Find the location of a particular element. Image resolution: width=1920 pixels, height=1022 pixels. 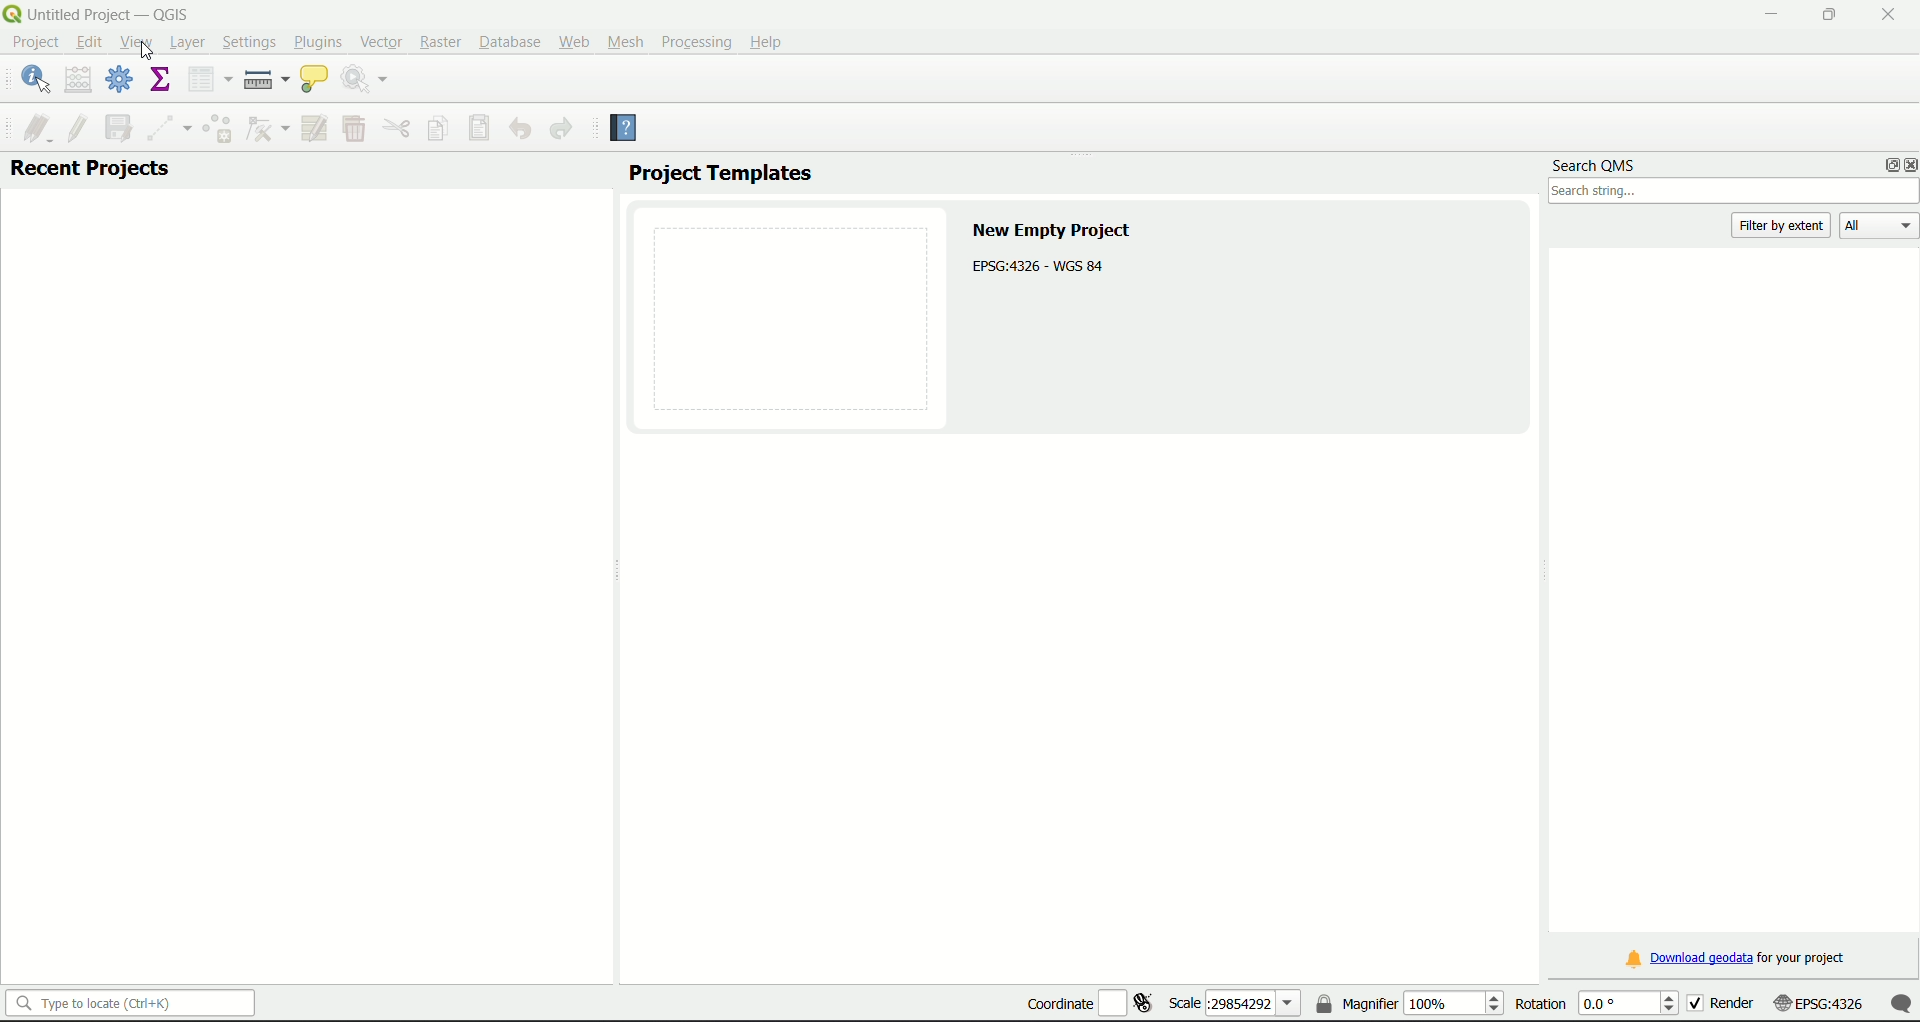

Settings is located at coordinates (250, 44).